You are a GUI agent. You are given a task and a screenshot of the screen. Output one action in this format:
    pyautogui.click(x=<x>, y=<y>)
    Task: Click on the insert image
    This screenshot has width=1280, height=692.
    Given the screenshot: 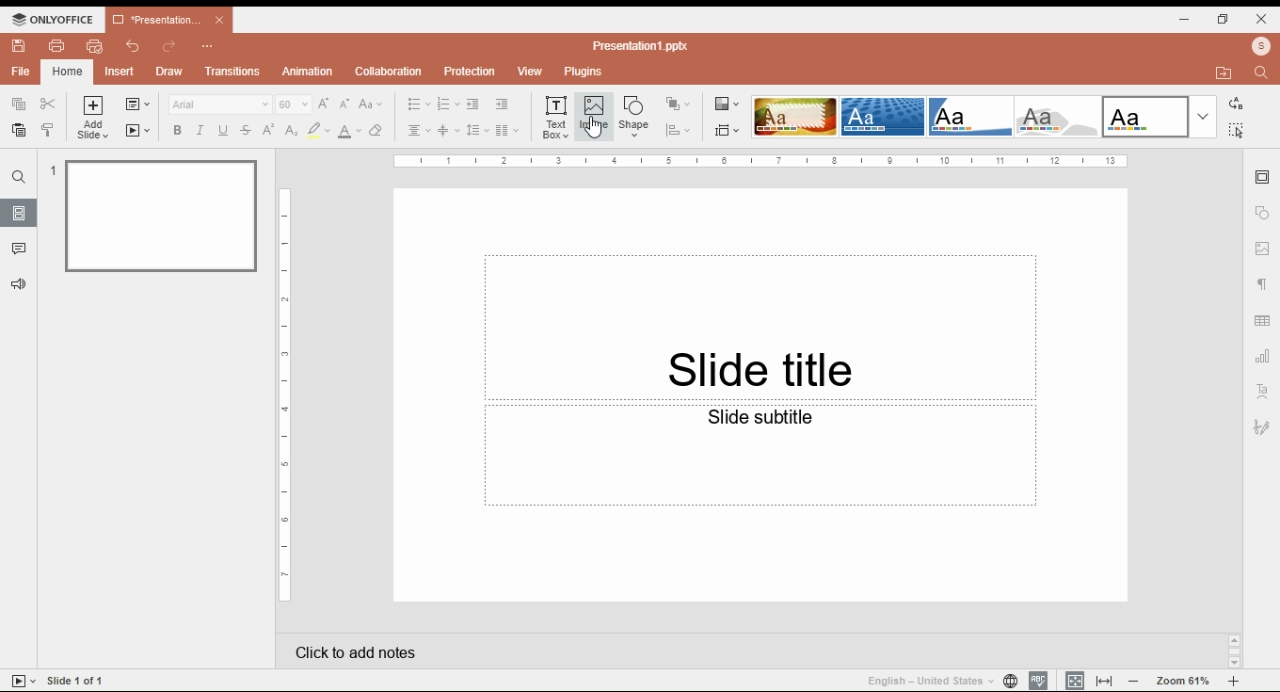 What is the action you would take?
    pyautogui.click(x=595, y=117)
    